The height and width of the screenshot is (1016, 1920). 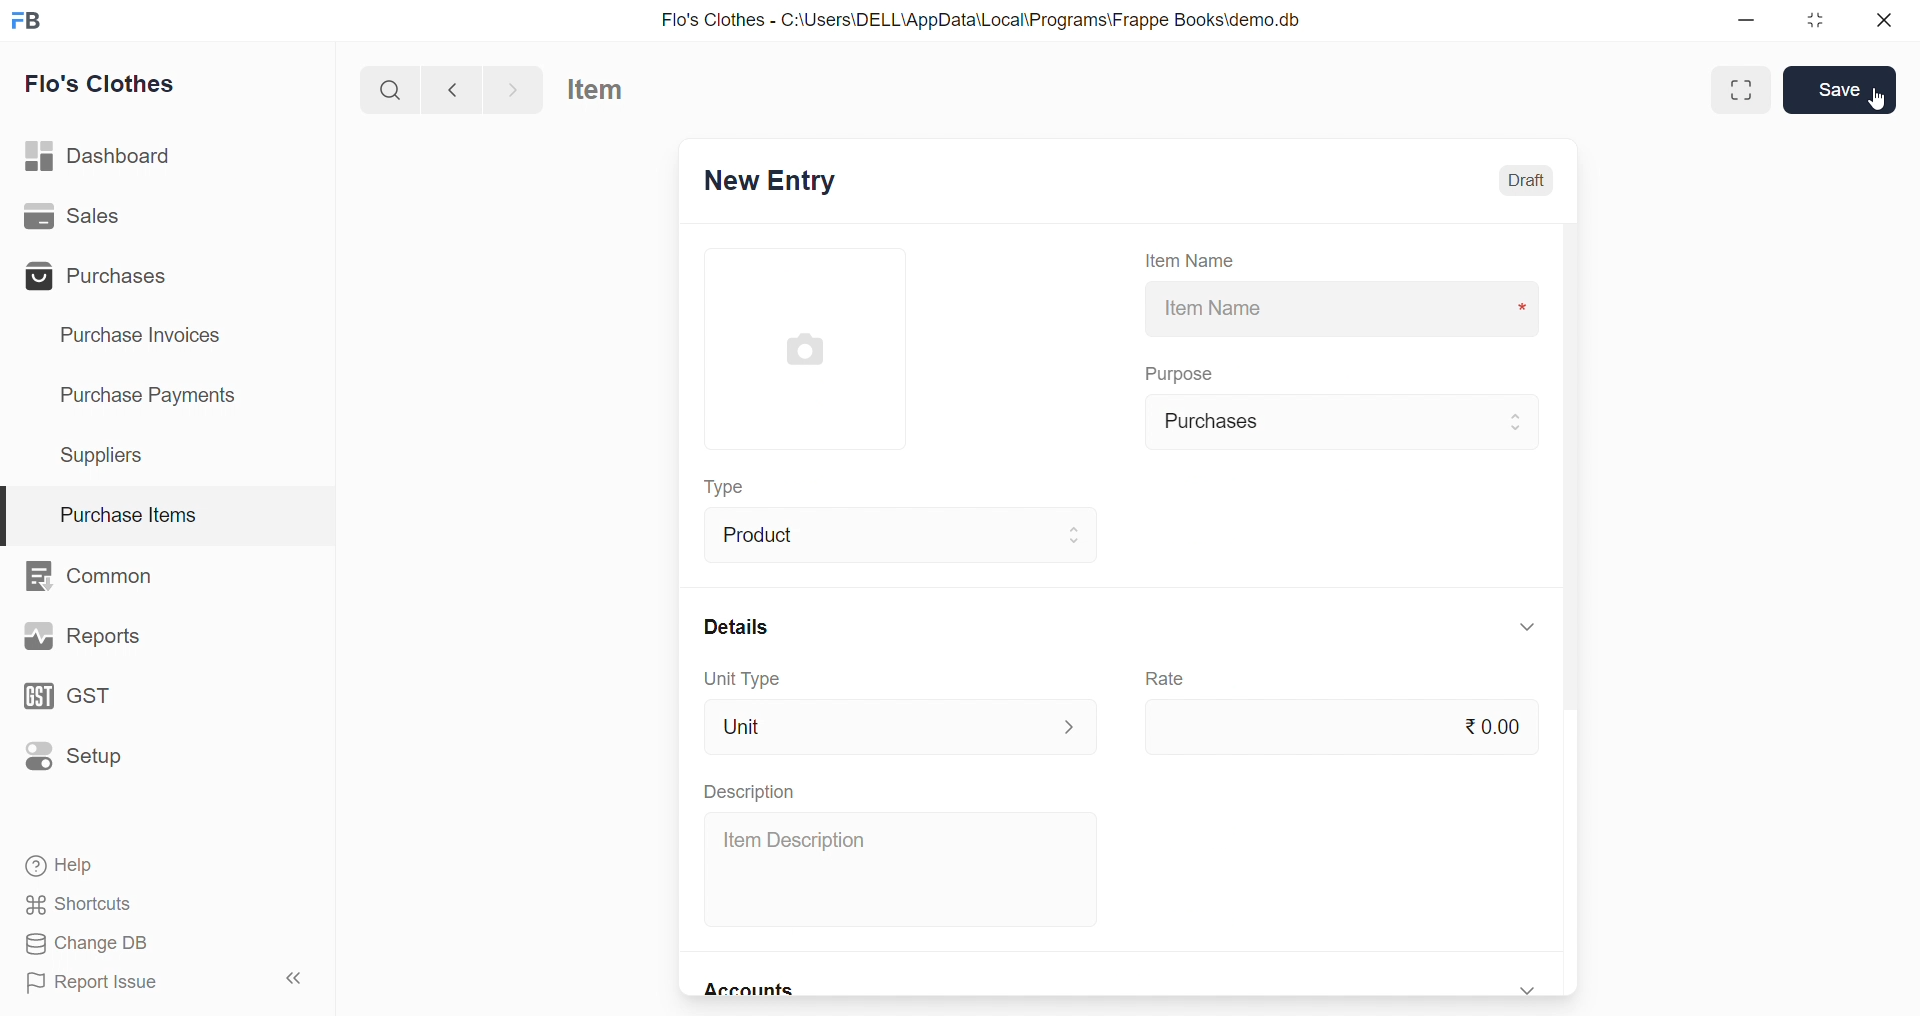 I want to click on Details, so click(x=732, y=626).